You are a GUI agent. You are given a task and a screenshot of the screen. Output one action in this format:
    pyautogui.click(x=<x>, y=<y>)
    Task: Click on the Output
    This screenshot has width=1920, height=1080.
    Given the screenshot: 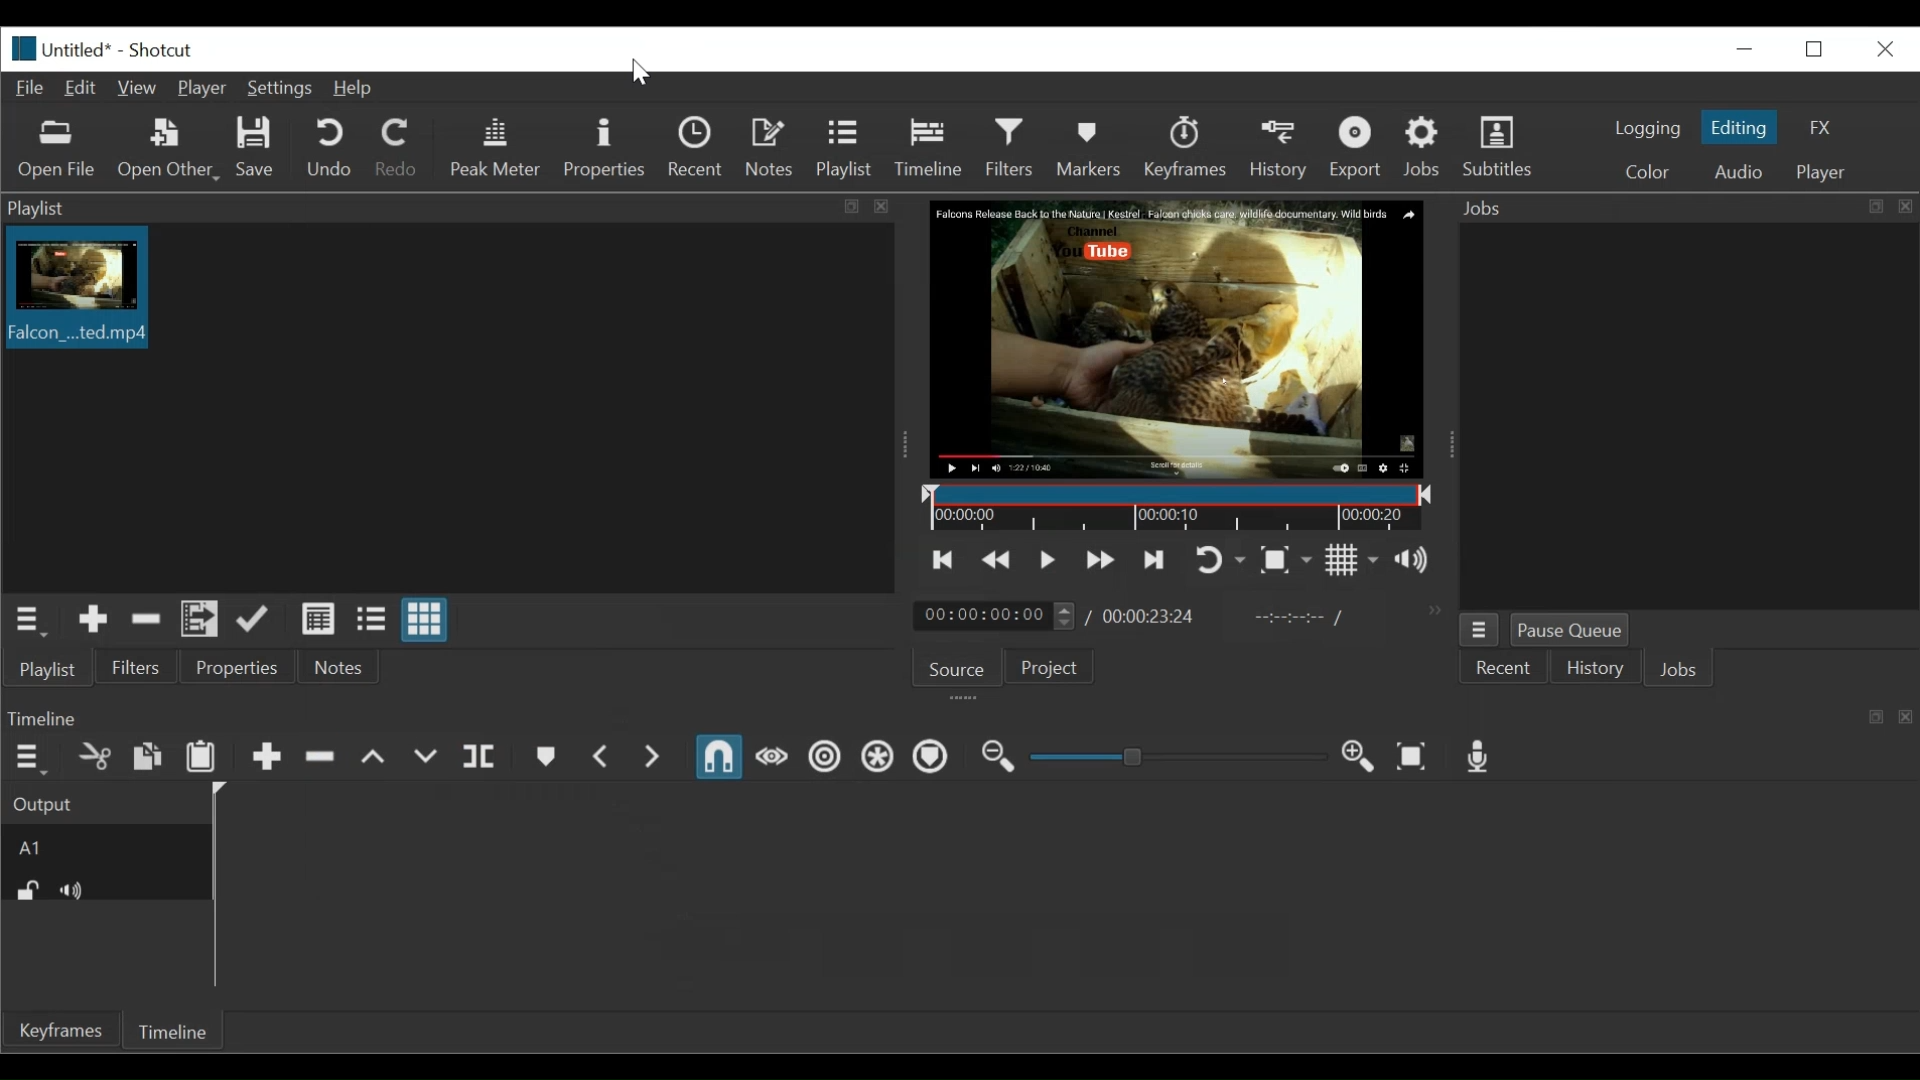 What is the action you would take?
    pyautogui.click(x=101, y=805)
    